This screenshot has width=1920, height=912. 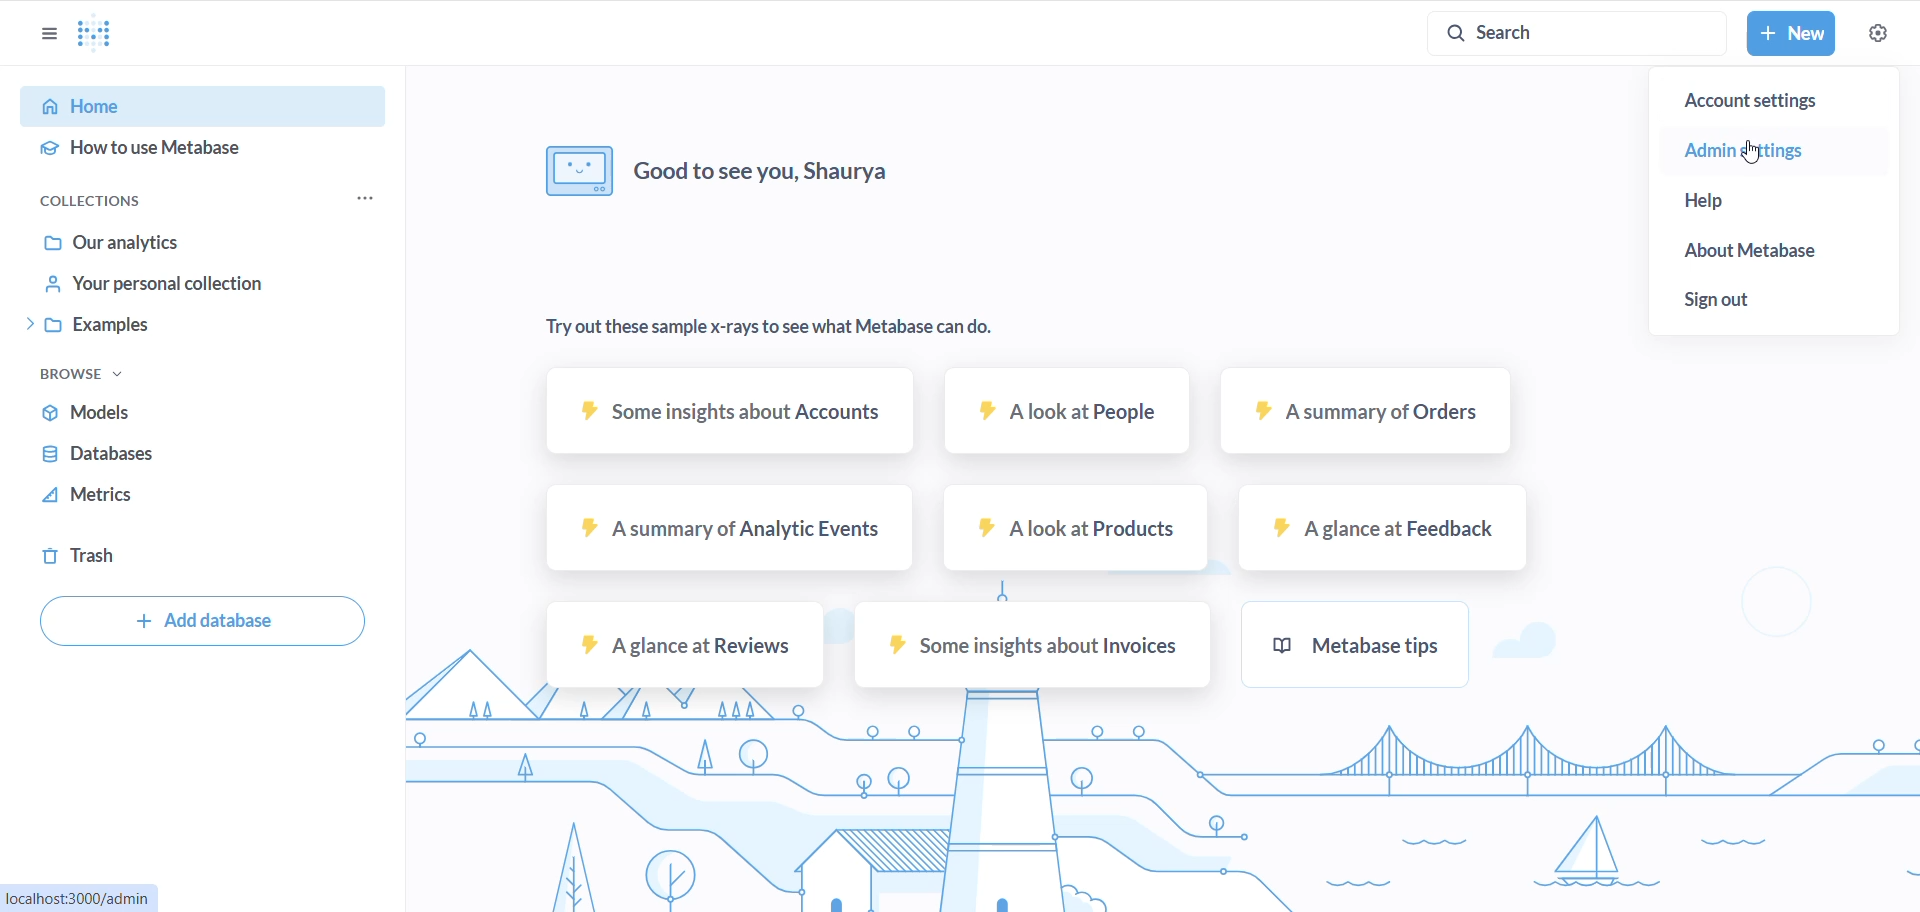 What do you see at coordinates (1879, 33) in the screenshot?
I see `settings` at bounding box center [1879, 33].